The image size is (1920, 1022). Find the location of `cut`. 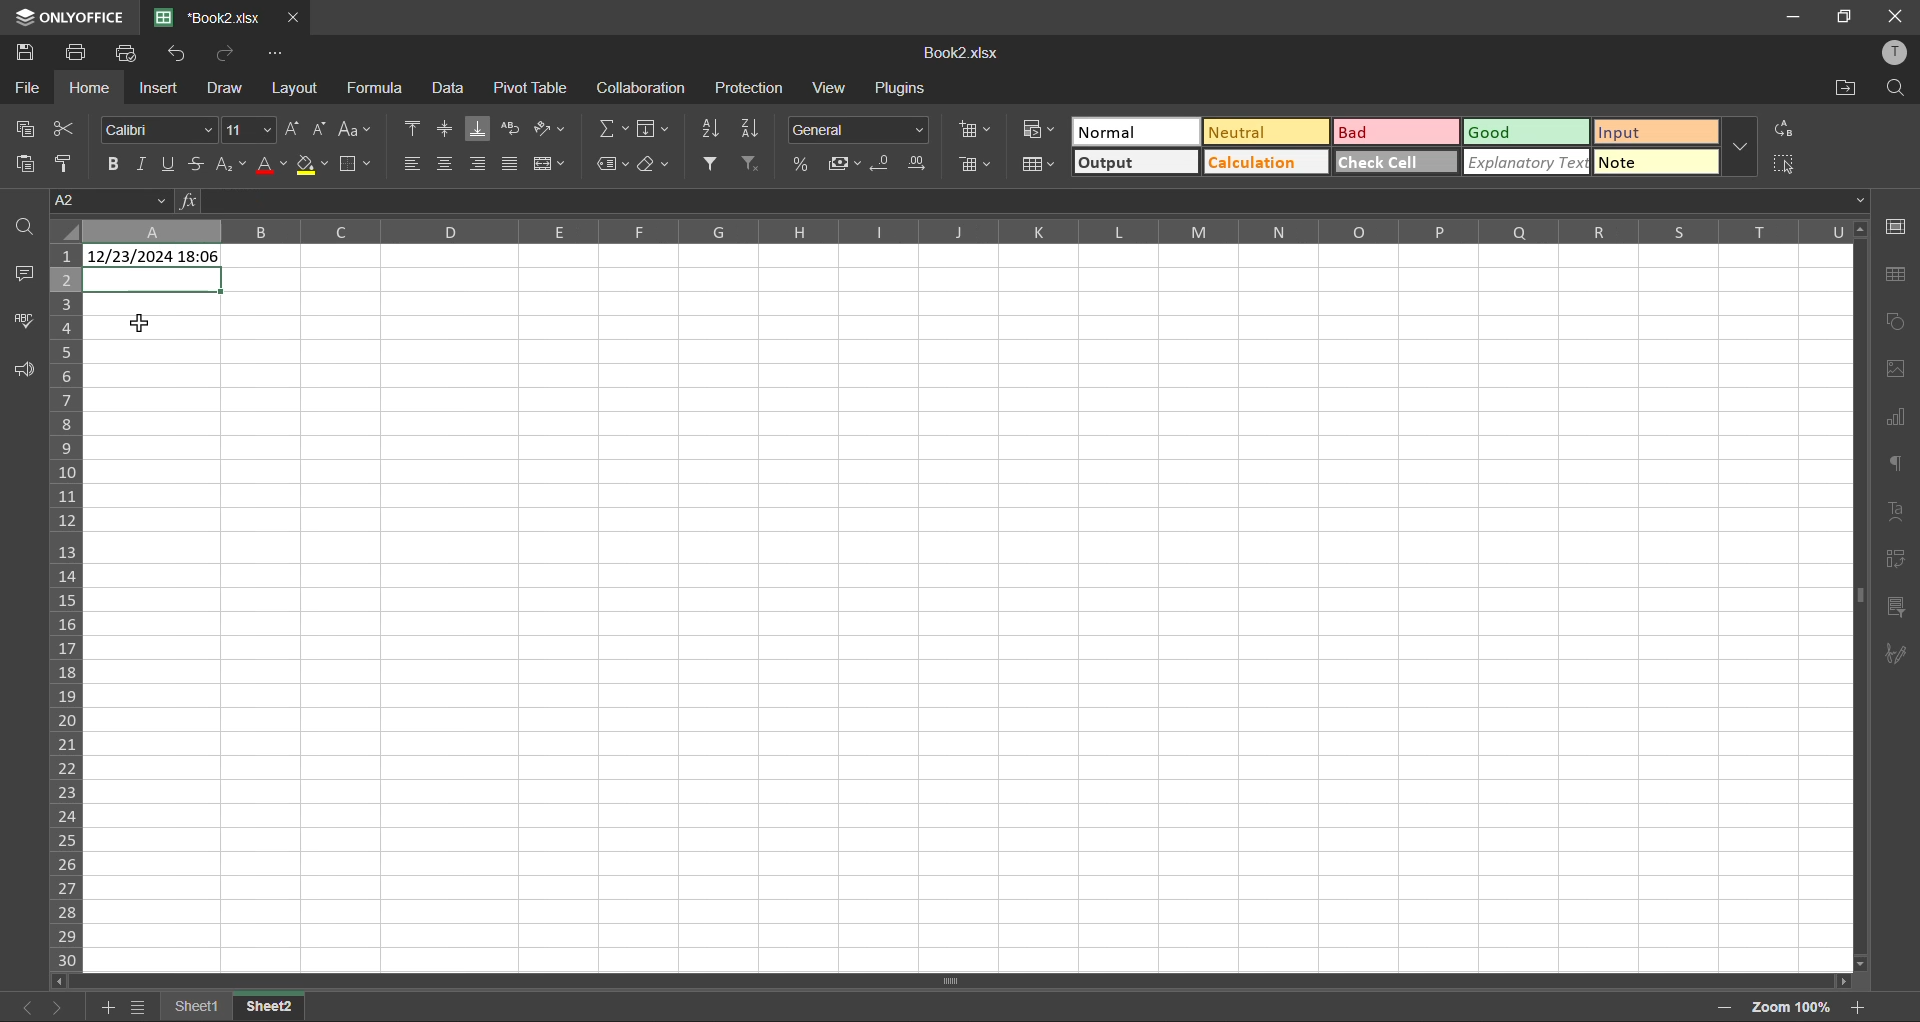

cut is located at coordinates (58, 130).